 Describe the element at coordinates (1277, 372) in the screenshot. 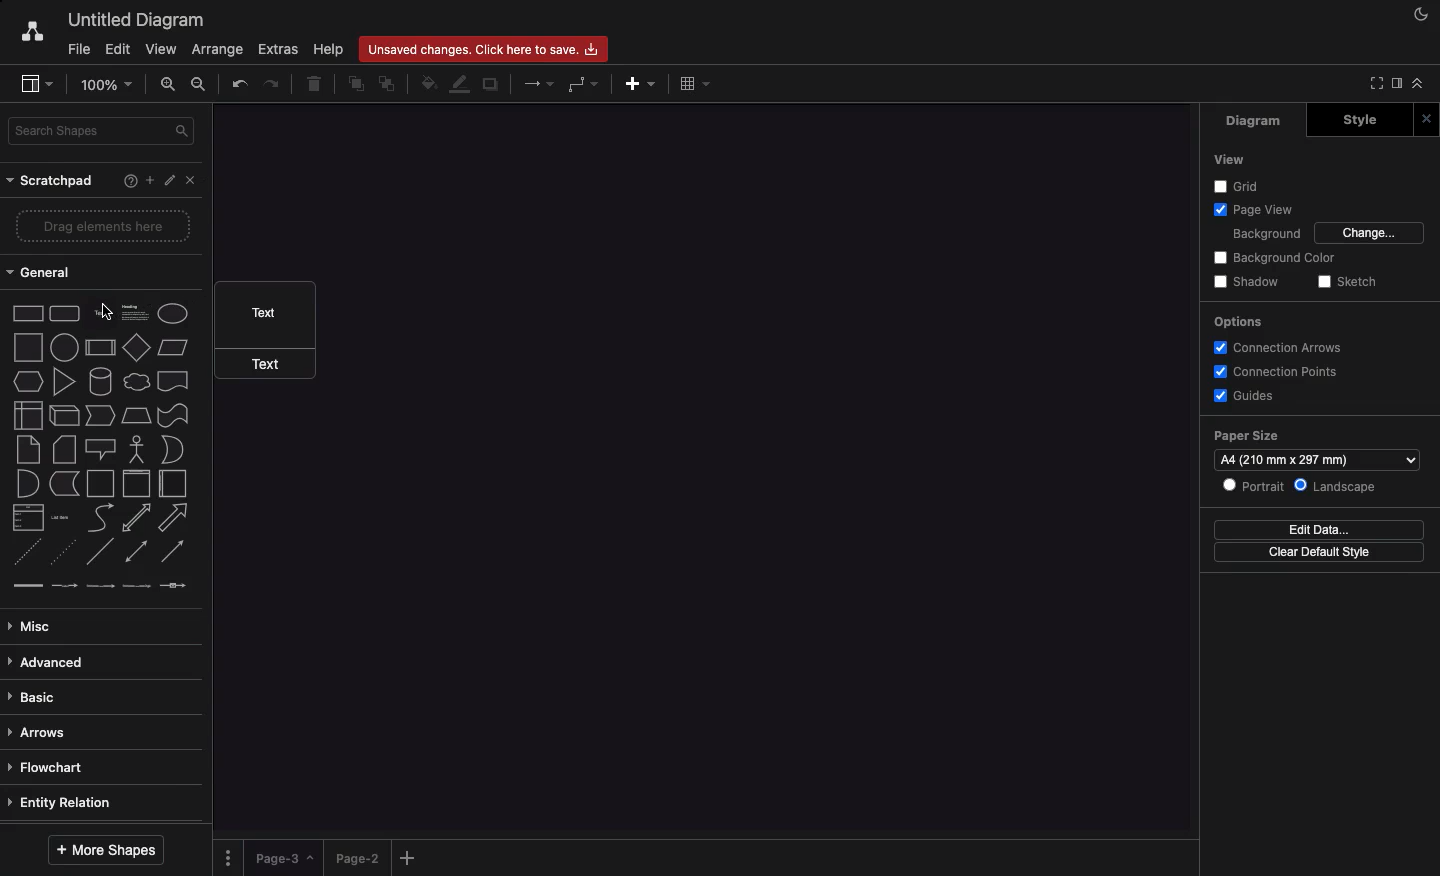

I see `Connection points` at that location.